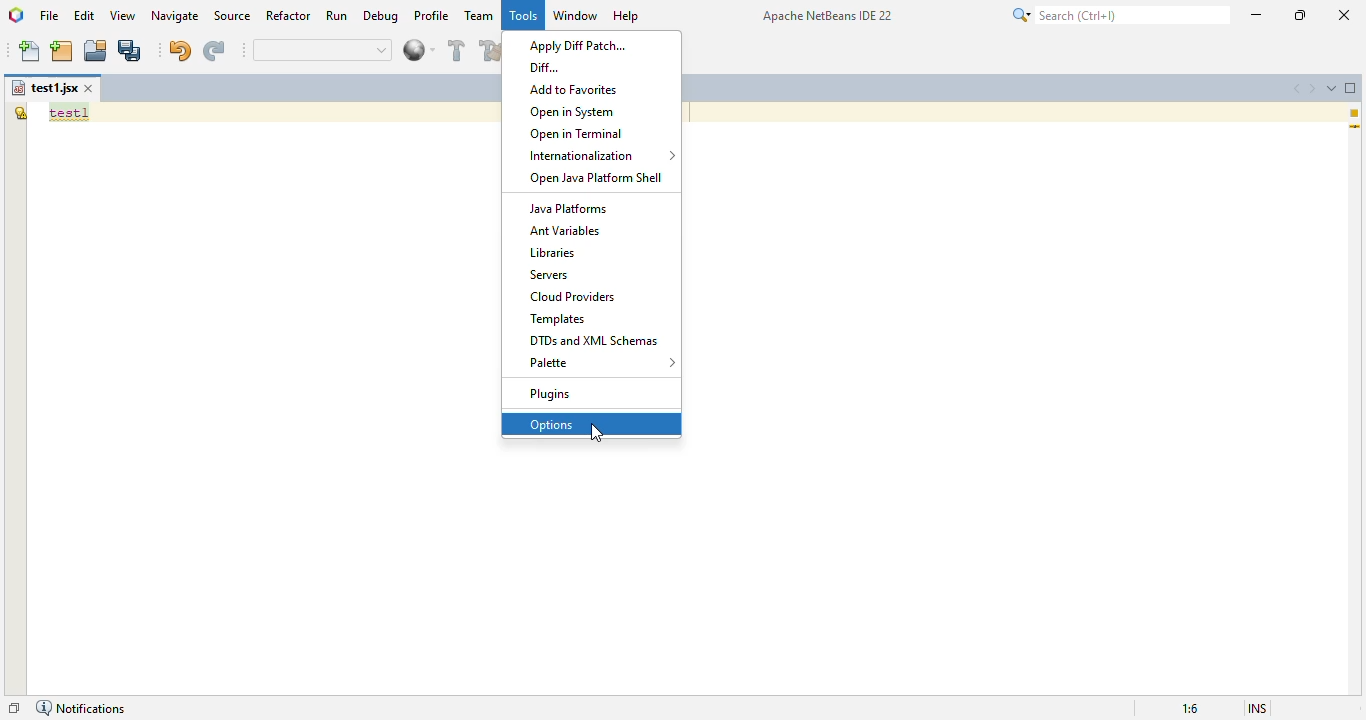 This screenshot has width=1366, height=720. Describe the element at coordinates (1355, 128) in the screenshot. I see `current line` at that location.